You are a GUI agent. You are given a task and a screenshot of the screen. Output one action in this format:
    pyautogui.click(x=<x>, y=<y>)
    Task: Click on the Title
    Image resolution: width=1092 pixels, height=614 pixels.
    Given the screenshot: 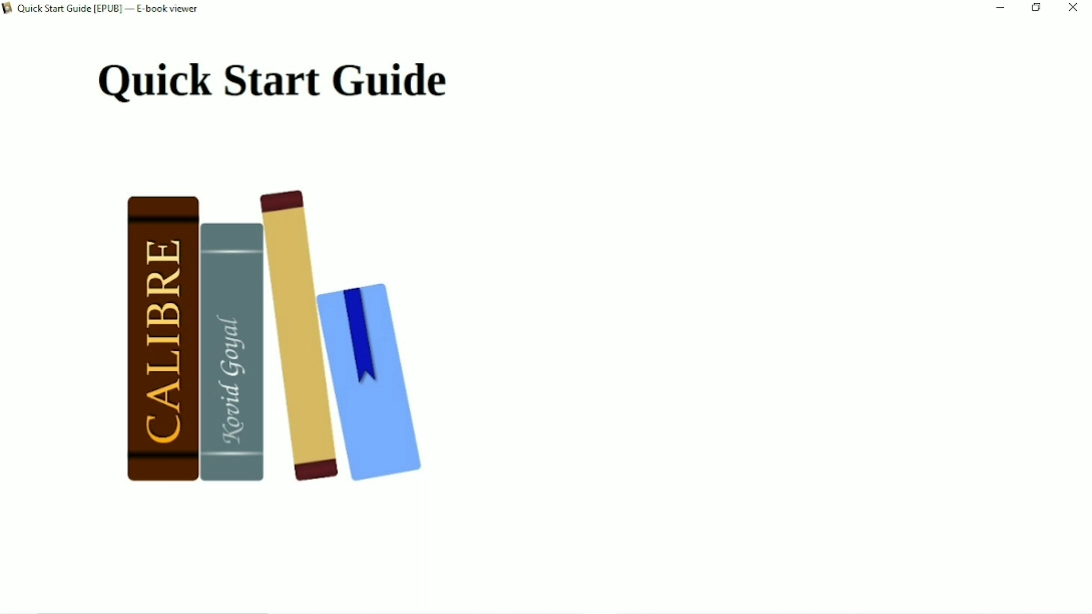 What is the action you would take?
    pyautogui.click(x=272, y=82)
    